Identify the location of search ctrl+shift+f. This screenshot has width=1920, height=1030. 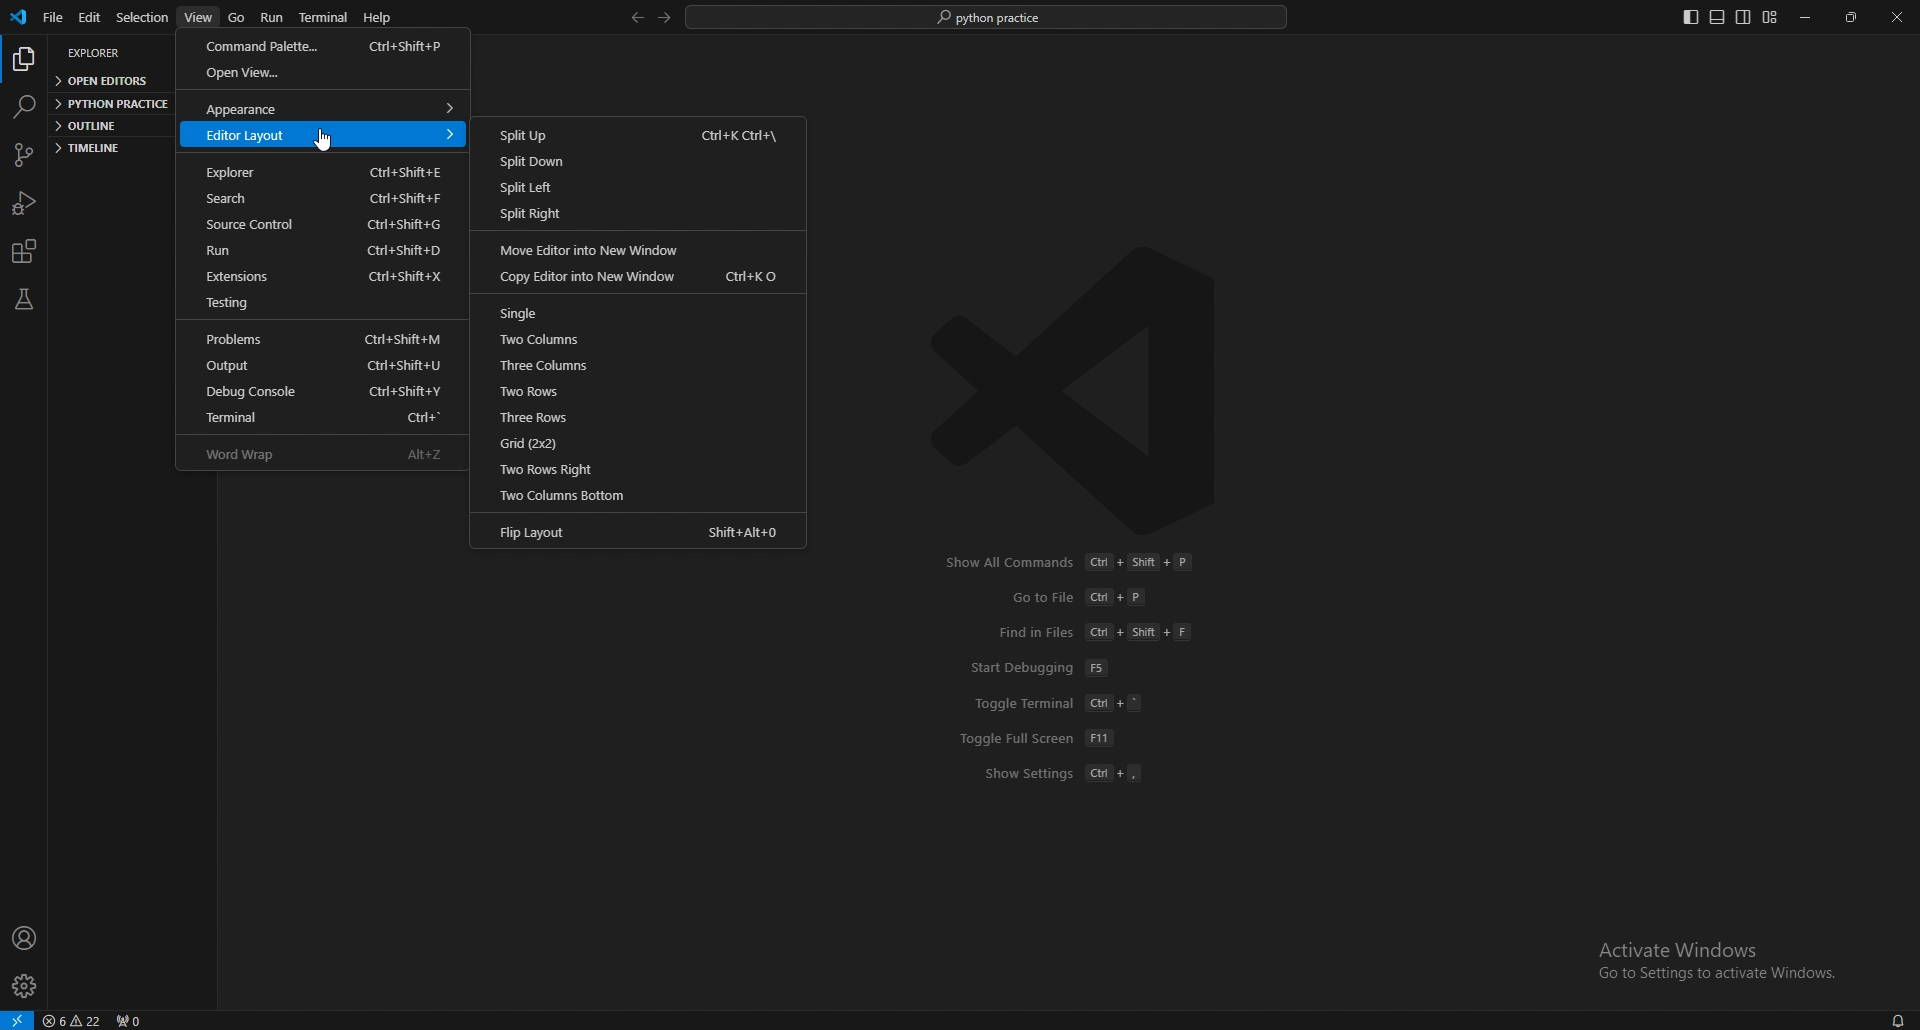
(320, 197).